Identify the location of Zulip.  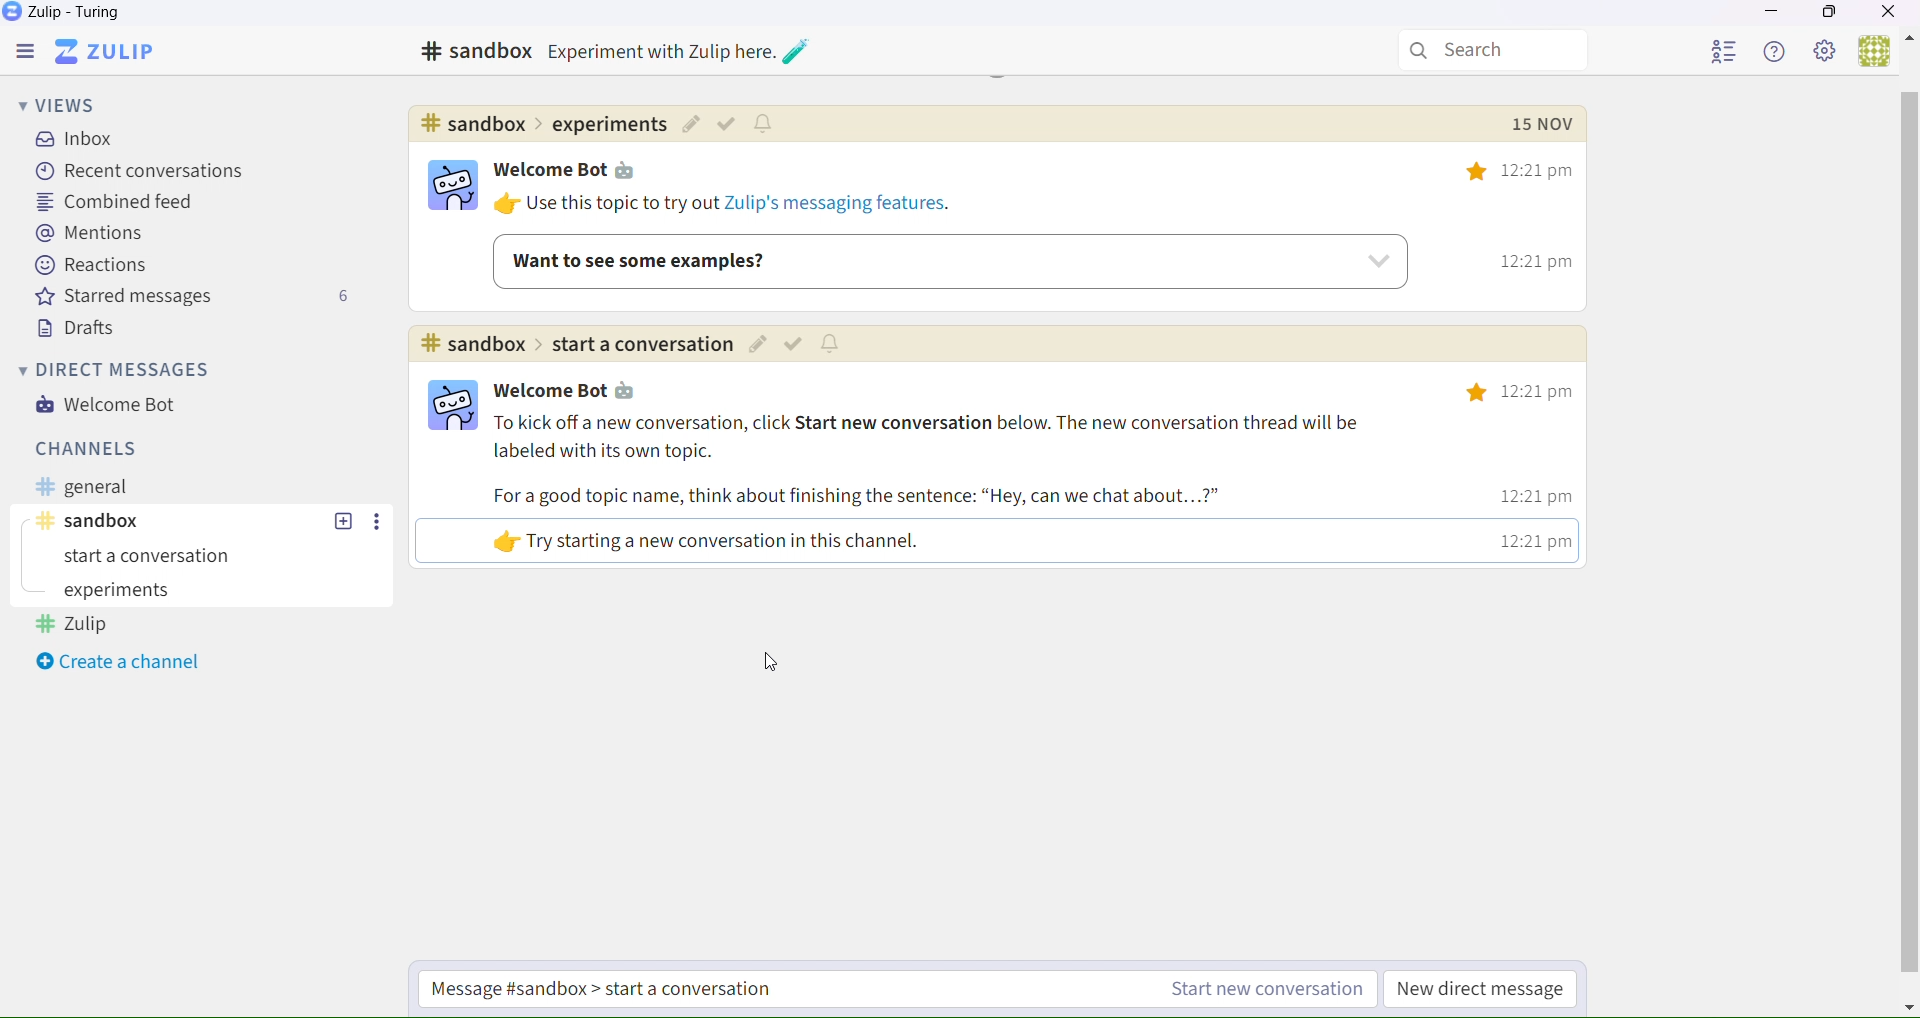
(76, 628).